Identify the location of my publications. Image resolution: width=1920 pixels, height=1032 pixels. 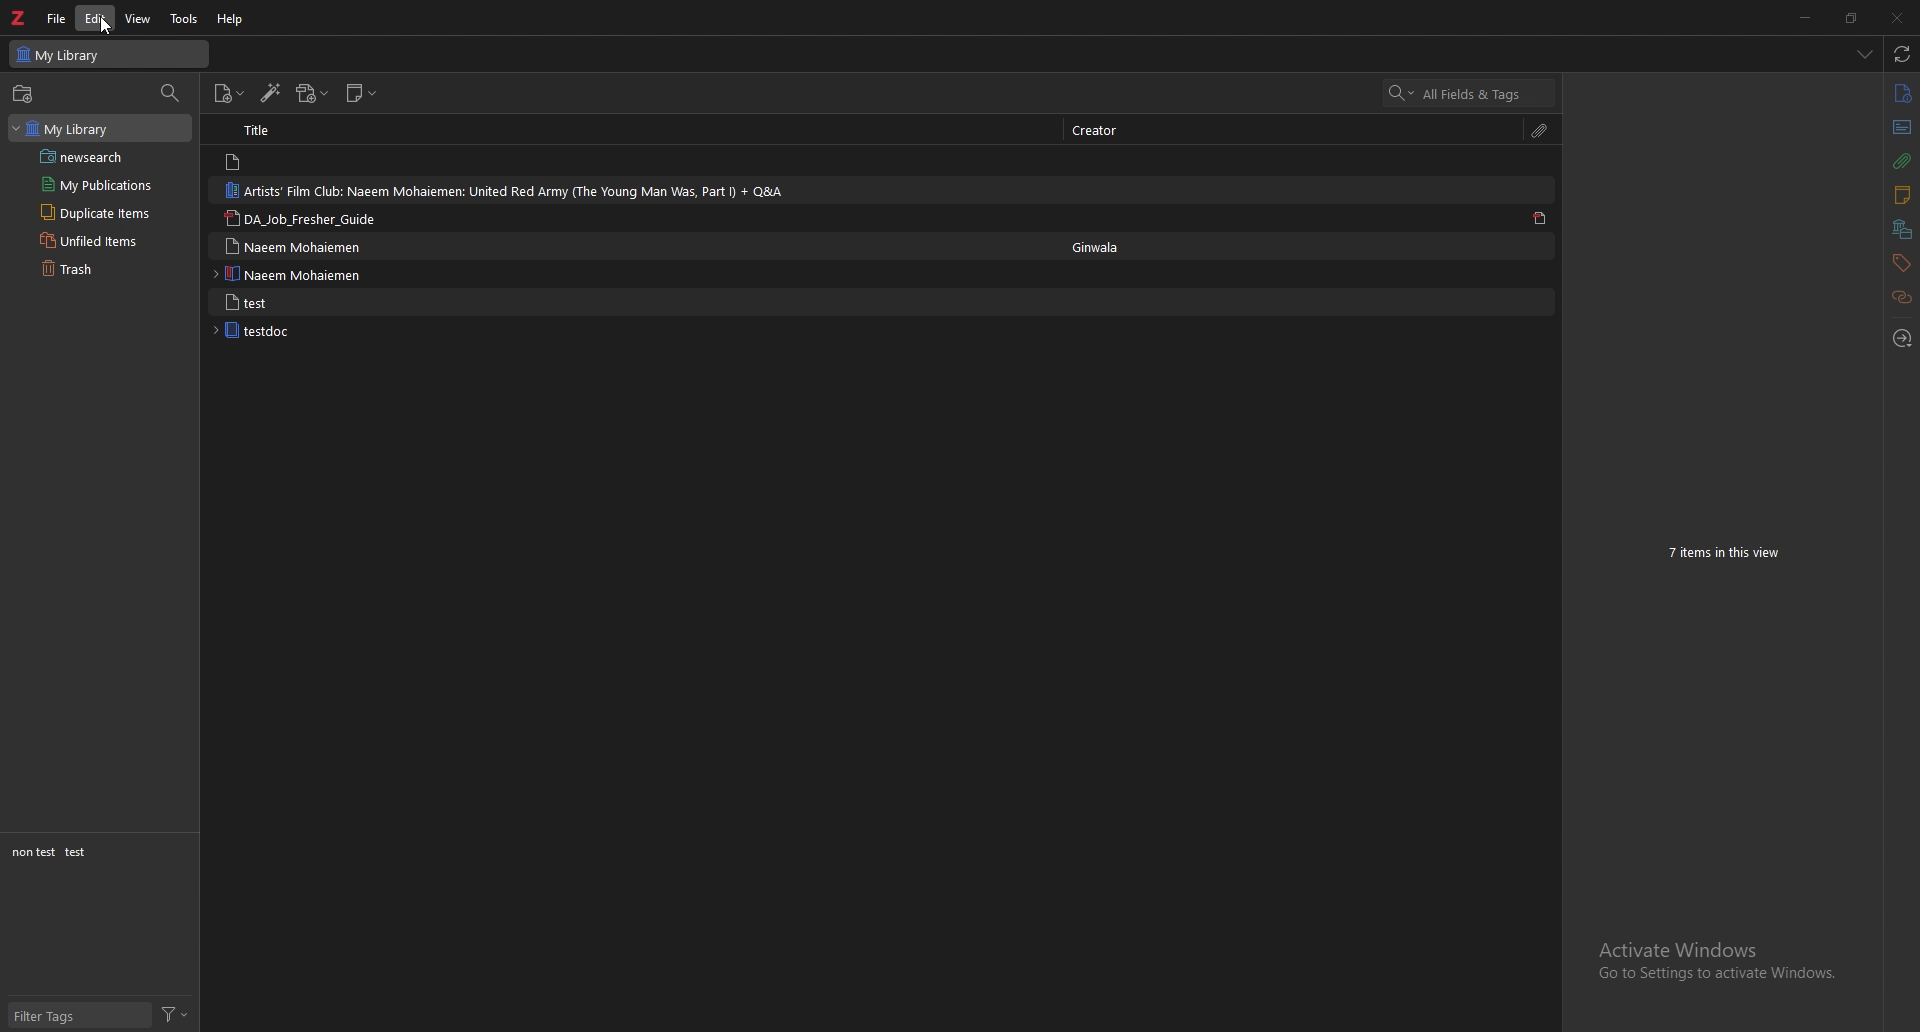
(101, 185).